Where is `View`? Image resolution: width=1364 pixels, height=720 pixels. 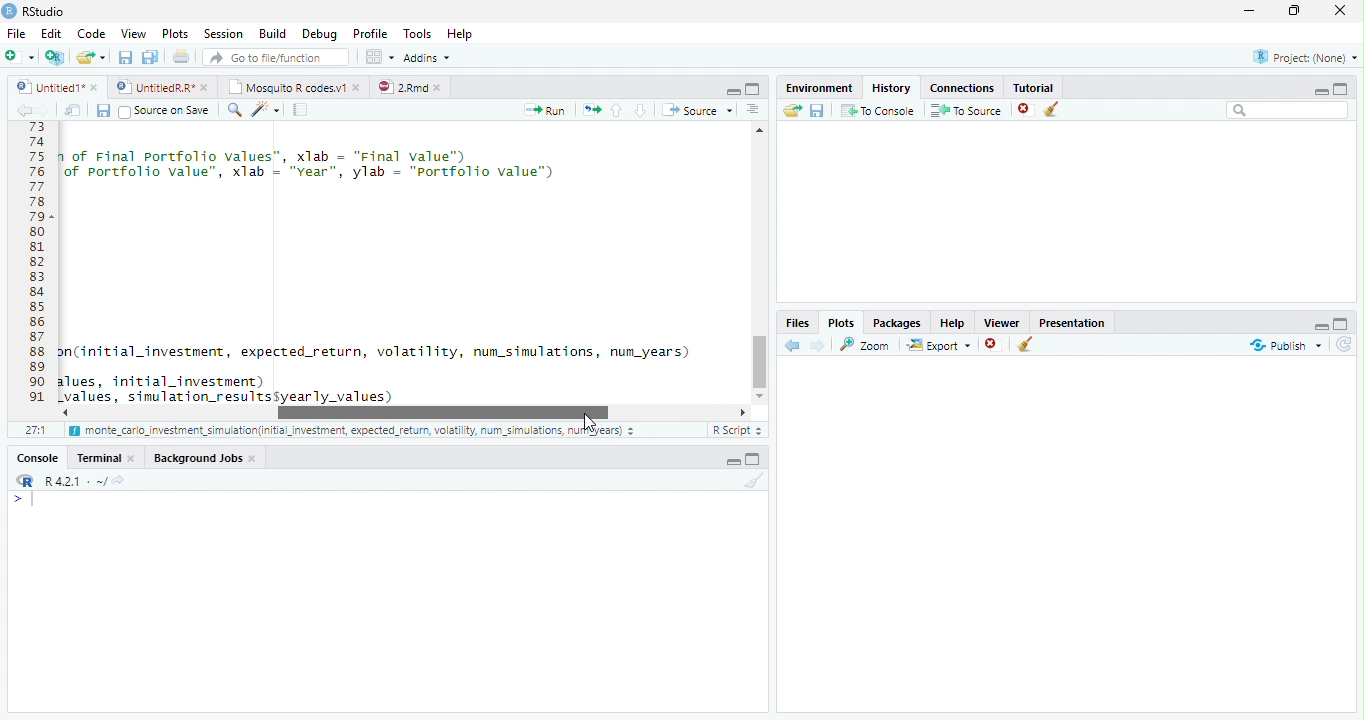
View is located at coordinates (132, 32).